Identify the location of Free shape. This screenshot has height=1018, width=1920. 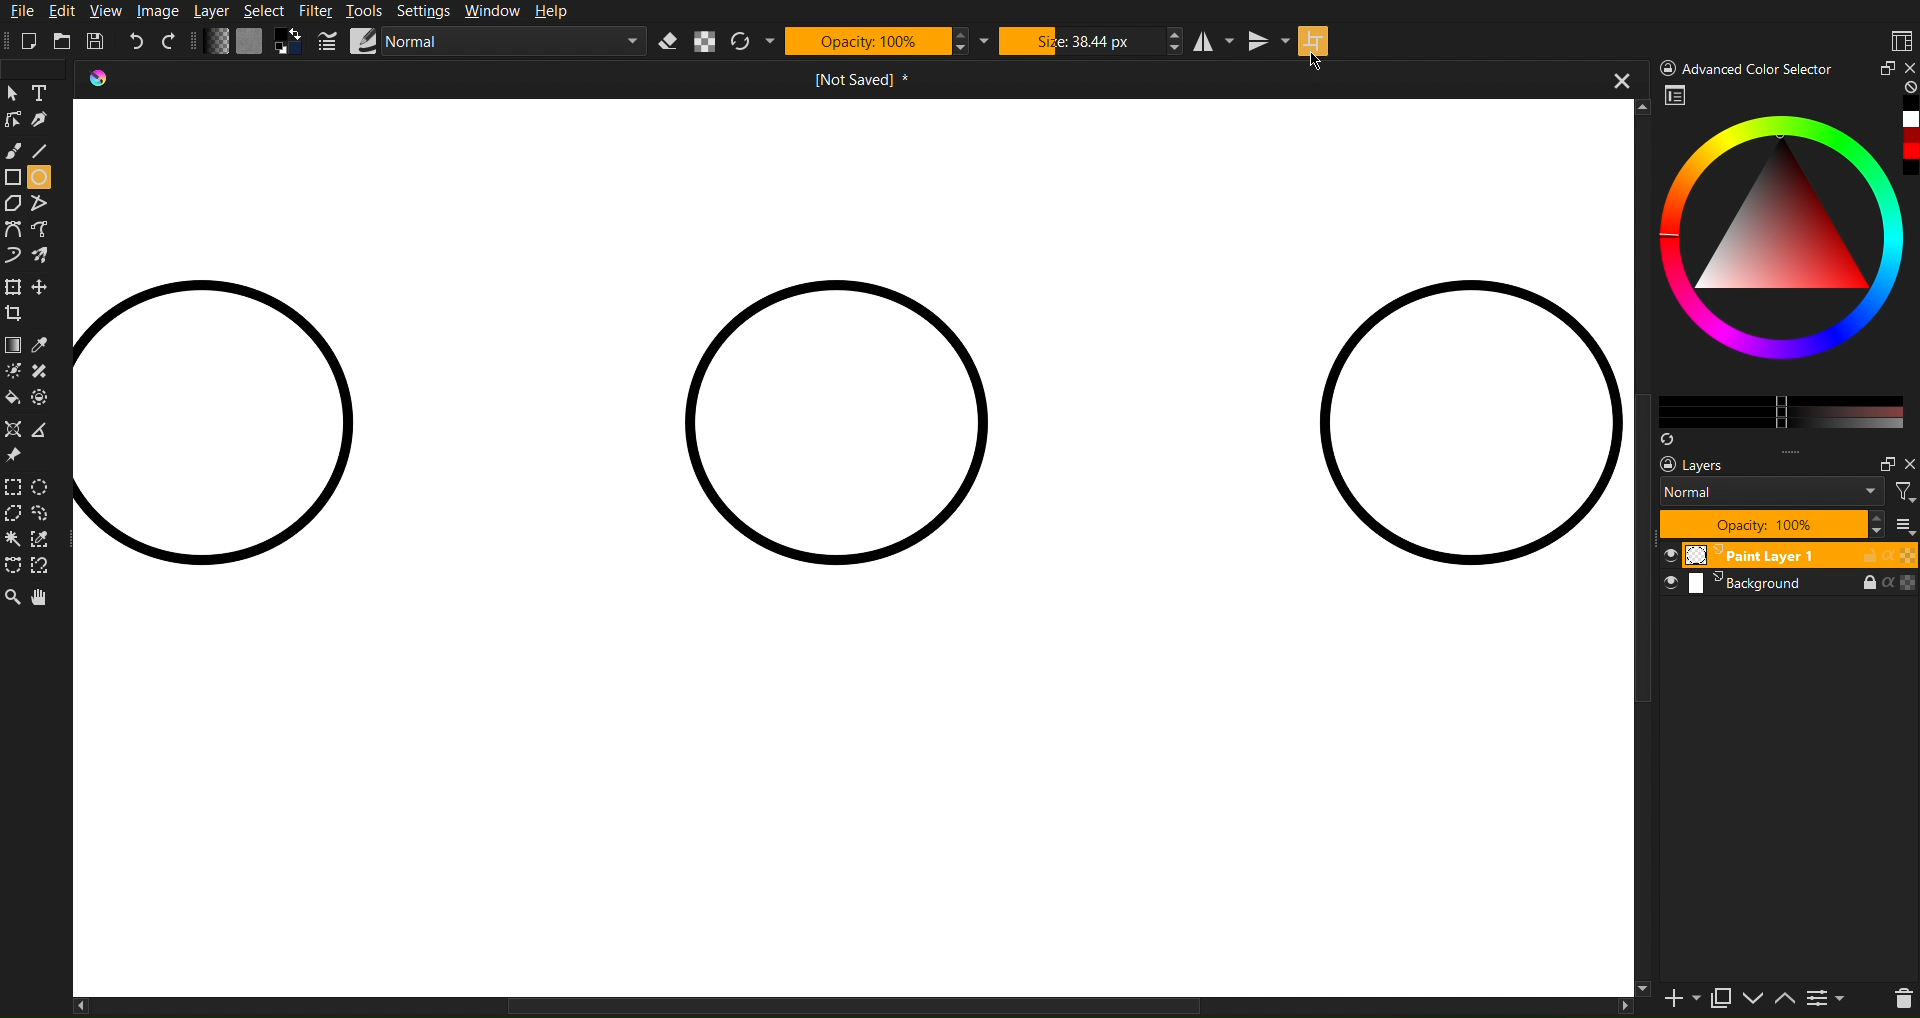
(14, 566).